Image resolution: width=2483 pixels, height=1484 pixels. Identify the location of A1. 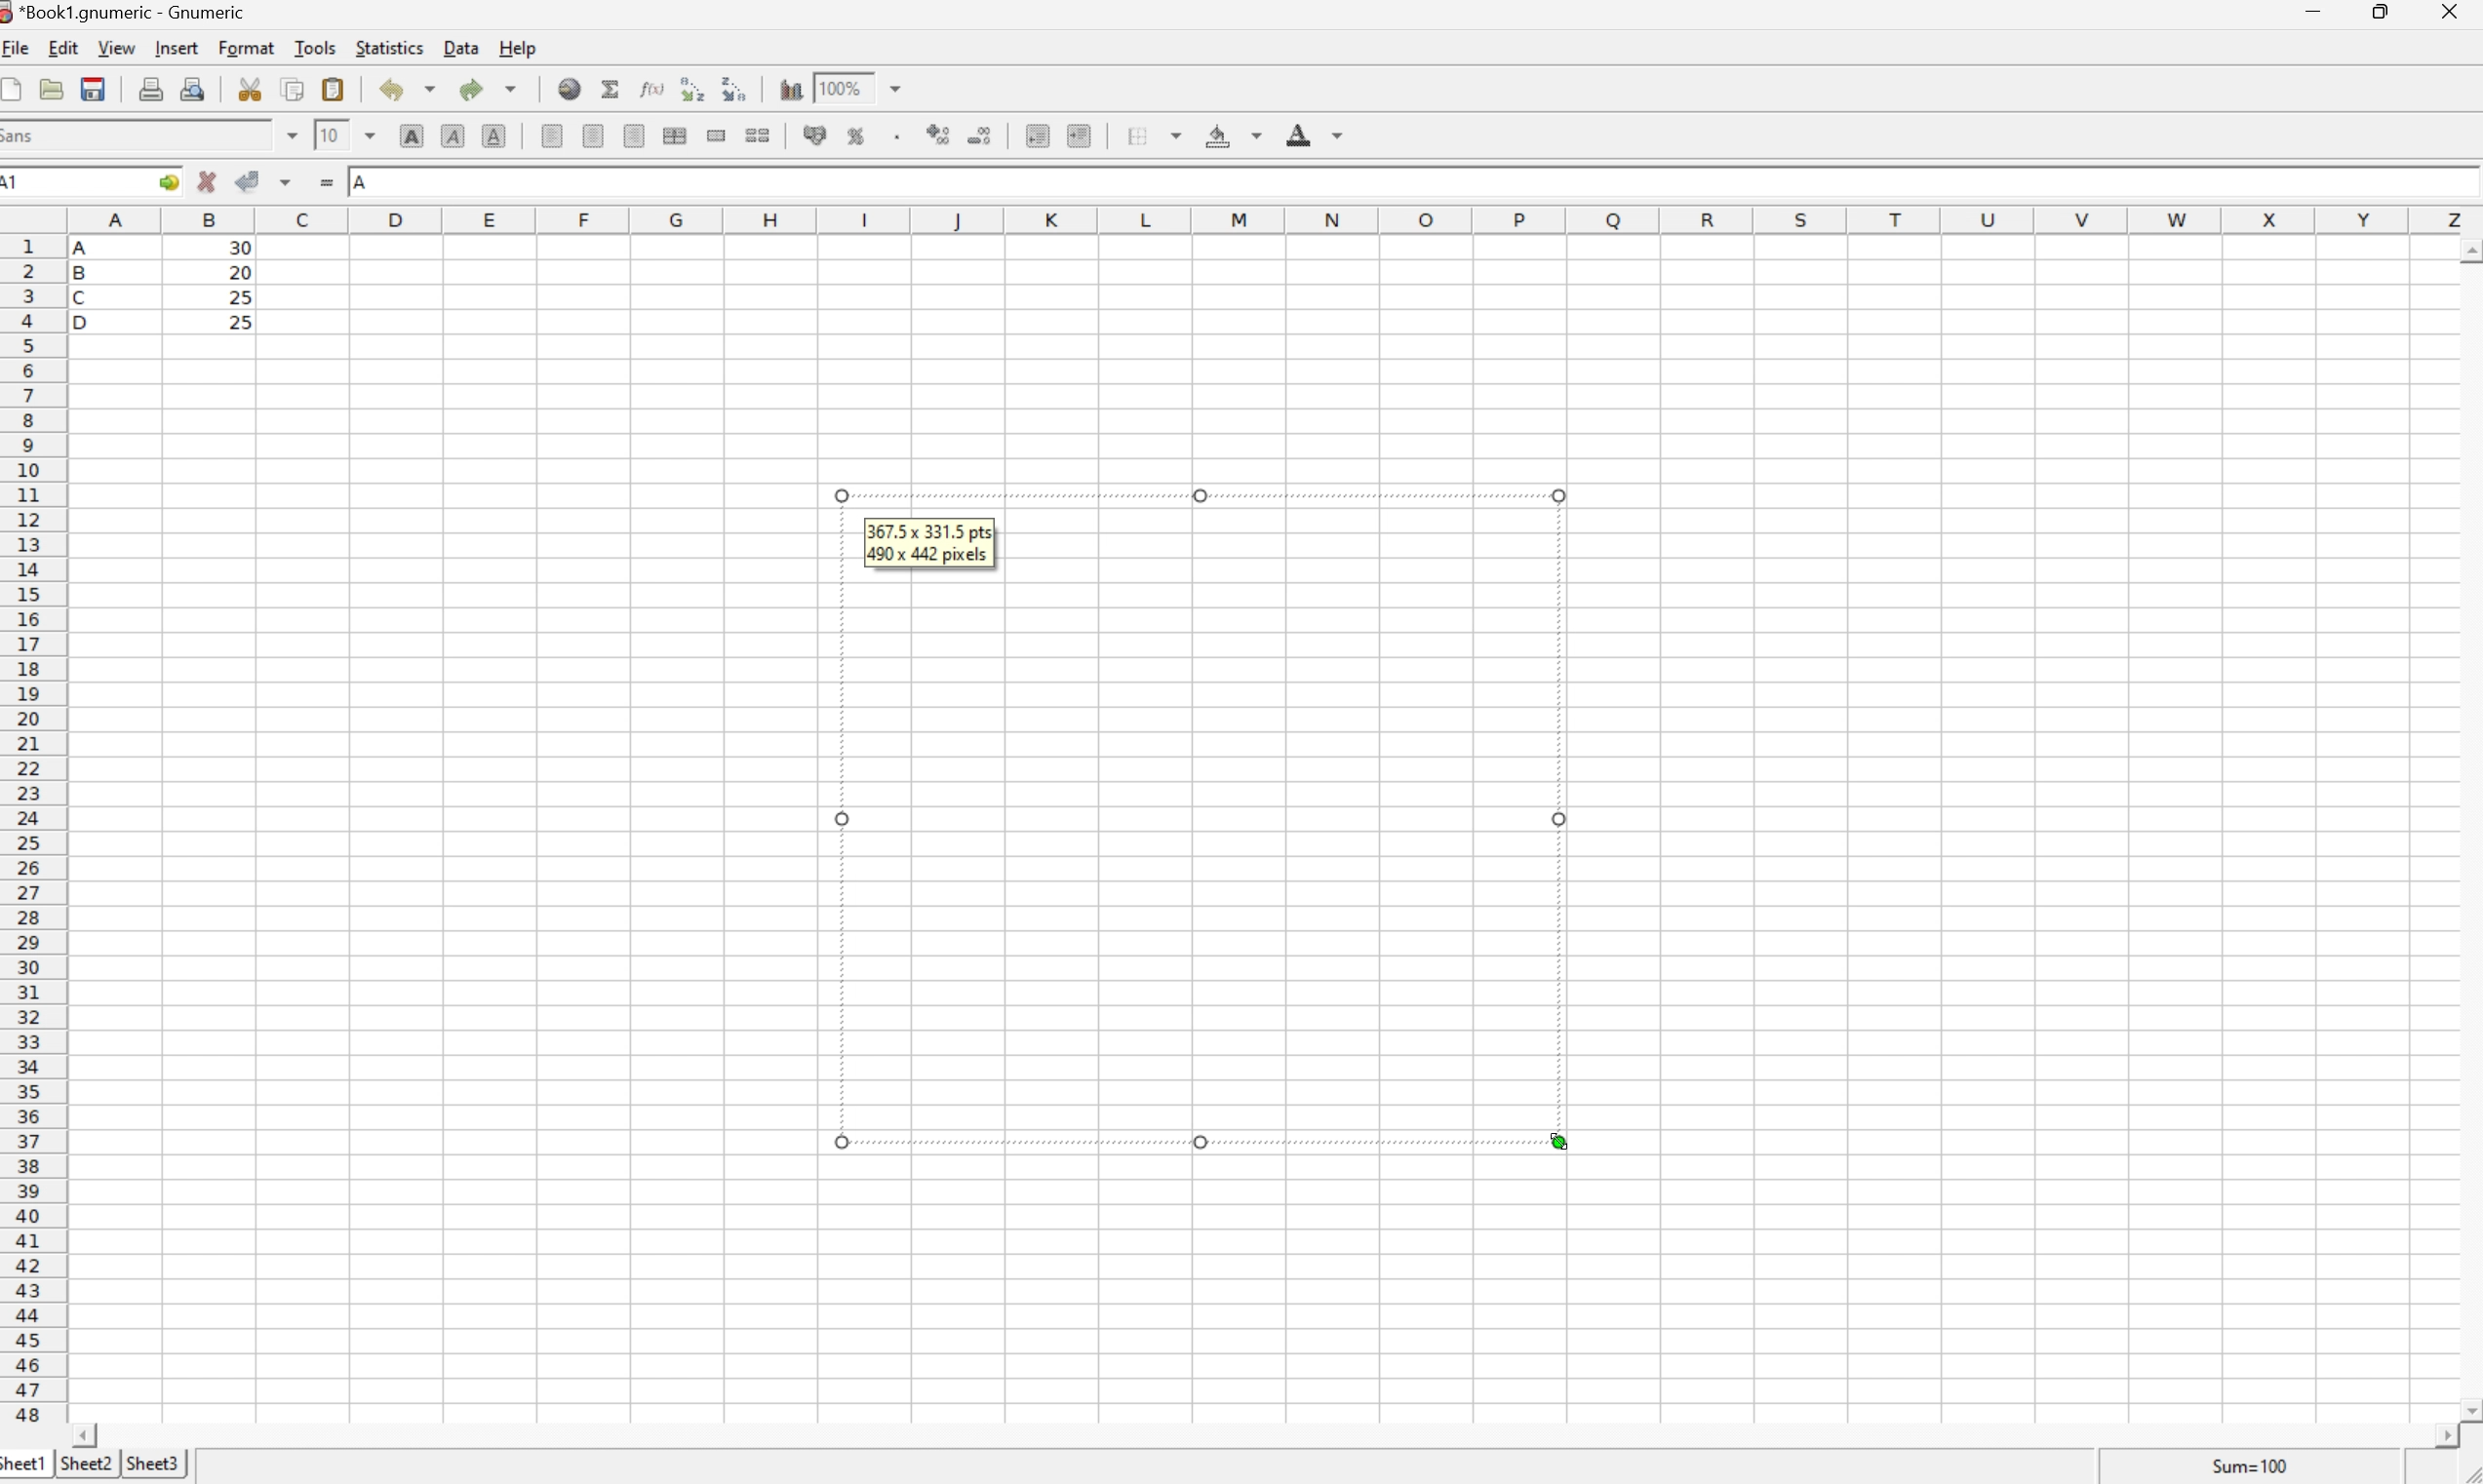
(23, 183).